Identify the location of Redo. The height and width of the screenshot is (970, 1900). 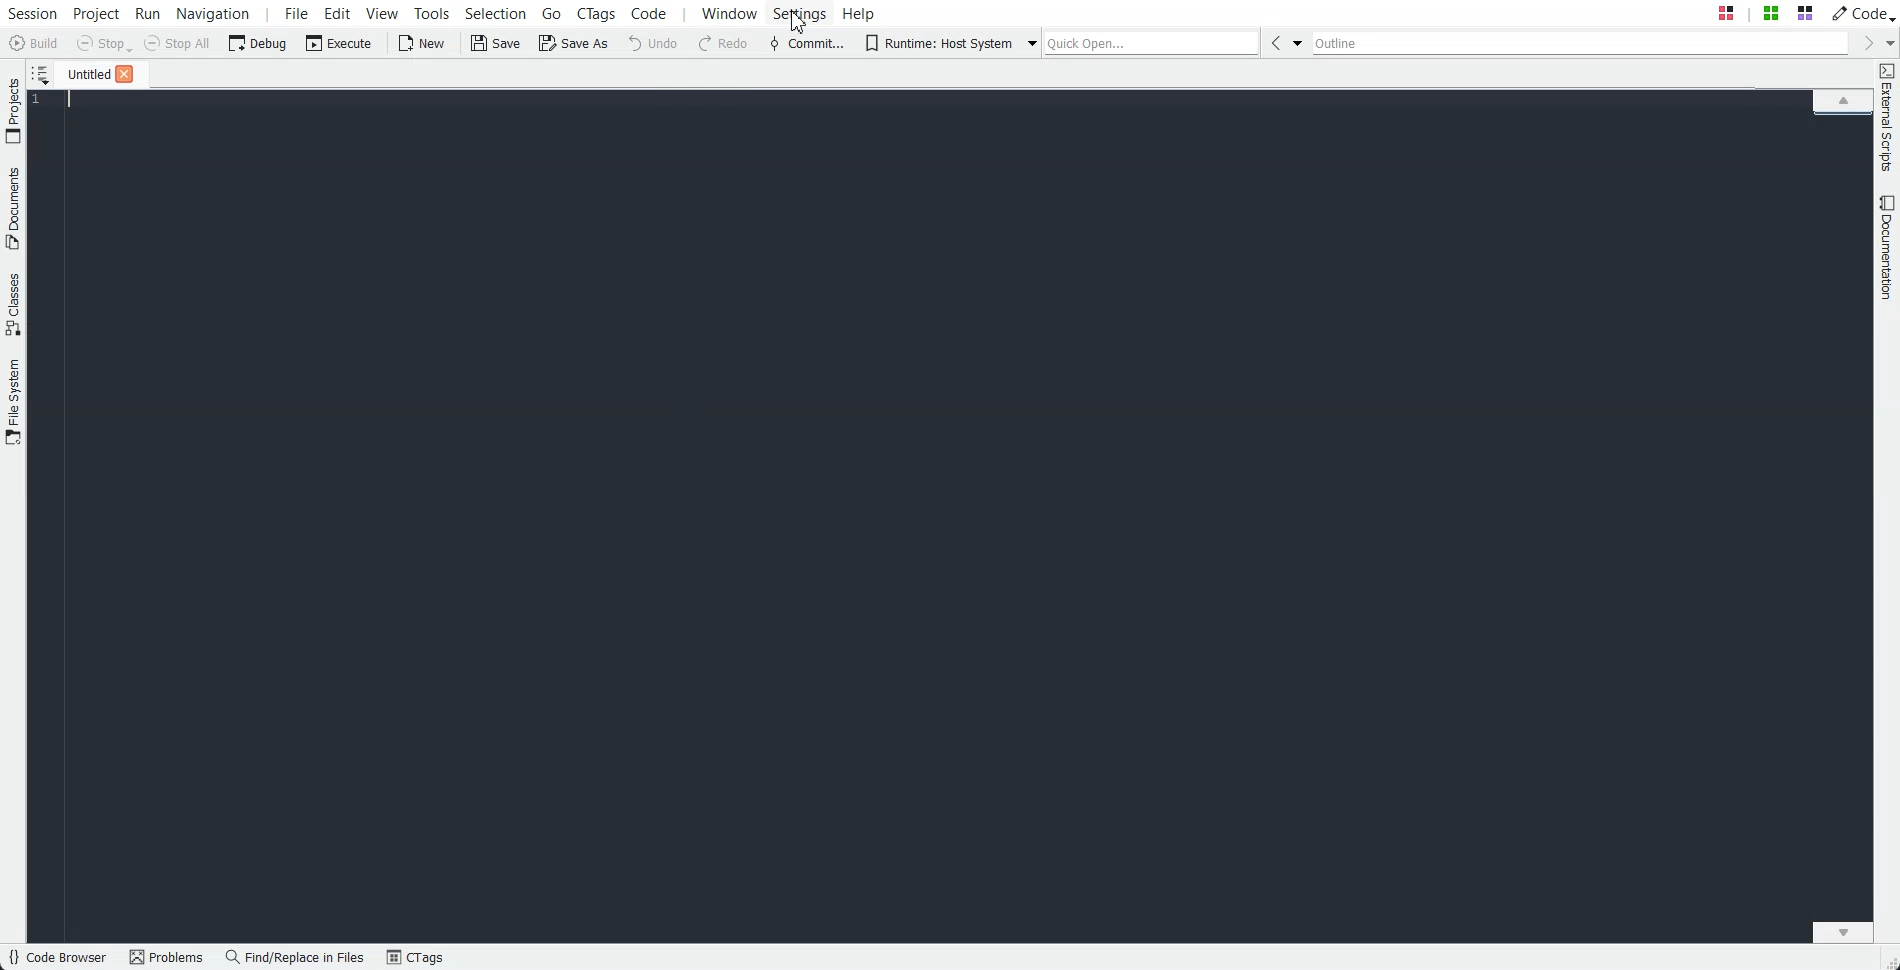
(724, 44).